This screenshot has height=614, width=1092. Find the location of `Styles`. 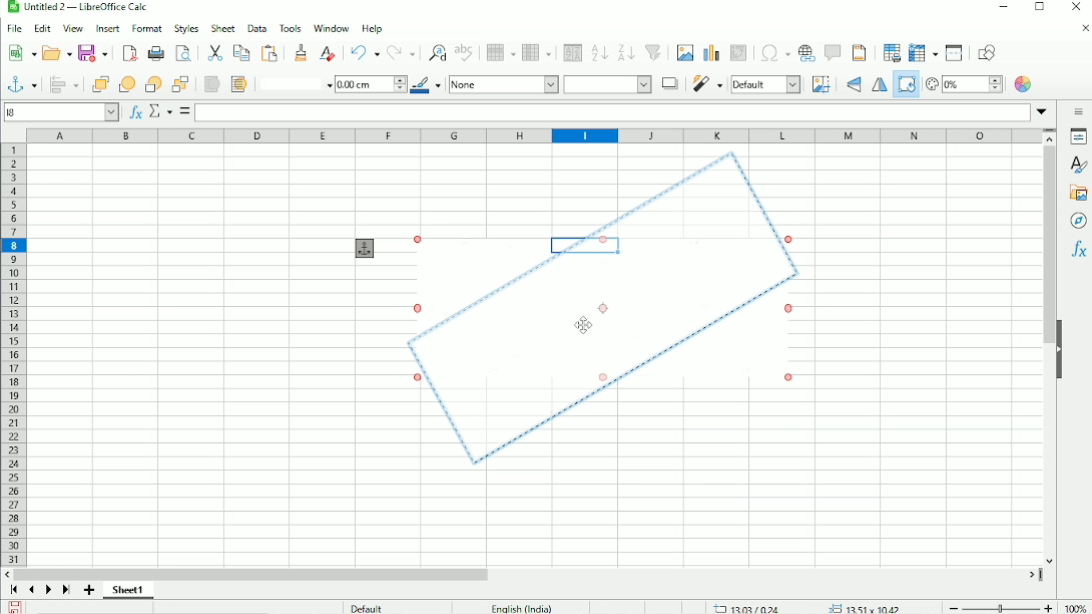

Styles is located at coordinates (185, 28).